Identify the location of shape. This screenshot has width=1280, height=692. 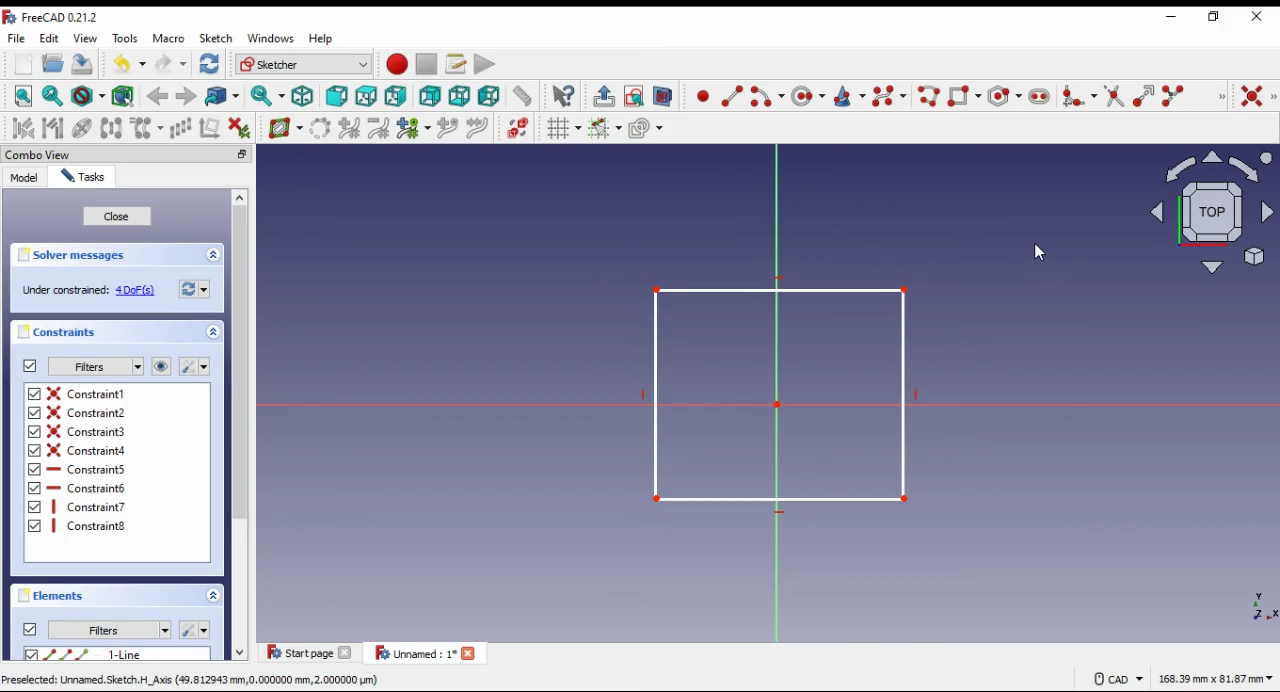
(772, 395).